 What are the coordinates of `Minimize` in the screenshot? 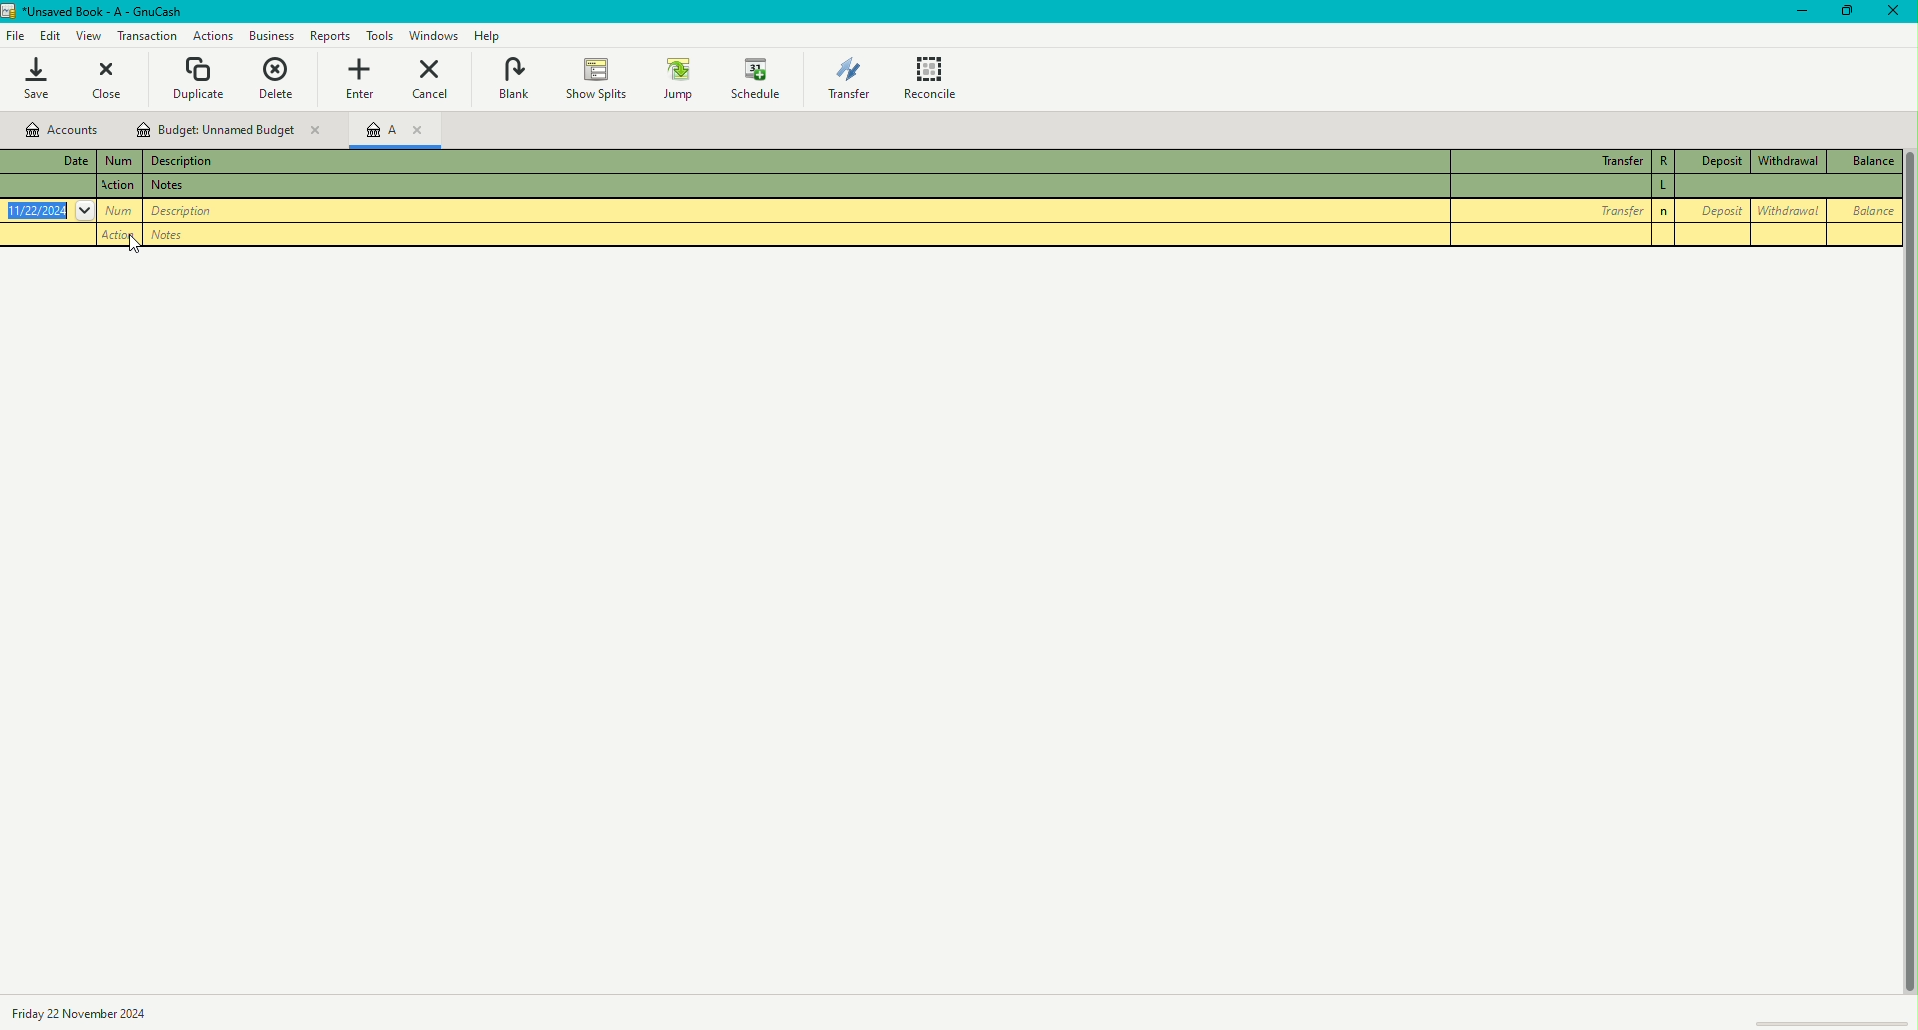 It's located at (1791, 17).